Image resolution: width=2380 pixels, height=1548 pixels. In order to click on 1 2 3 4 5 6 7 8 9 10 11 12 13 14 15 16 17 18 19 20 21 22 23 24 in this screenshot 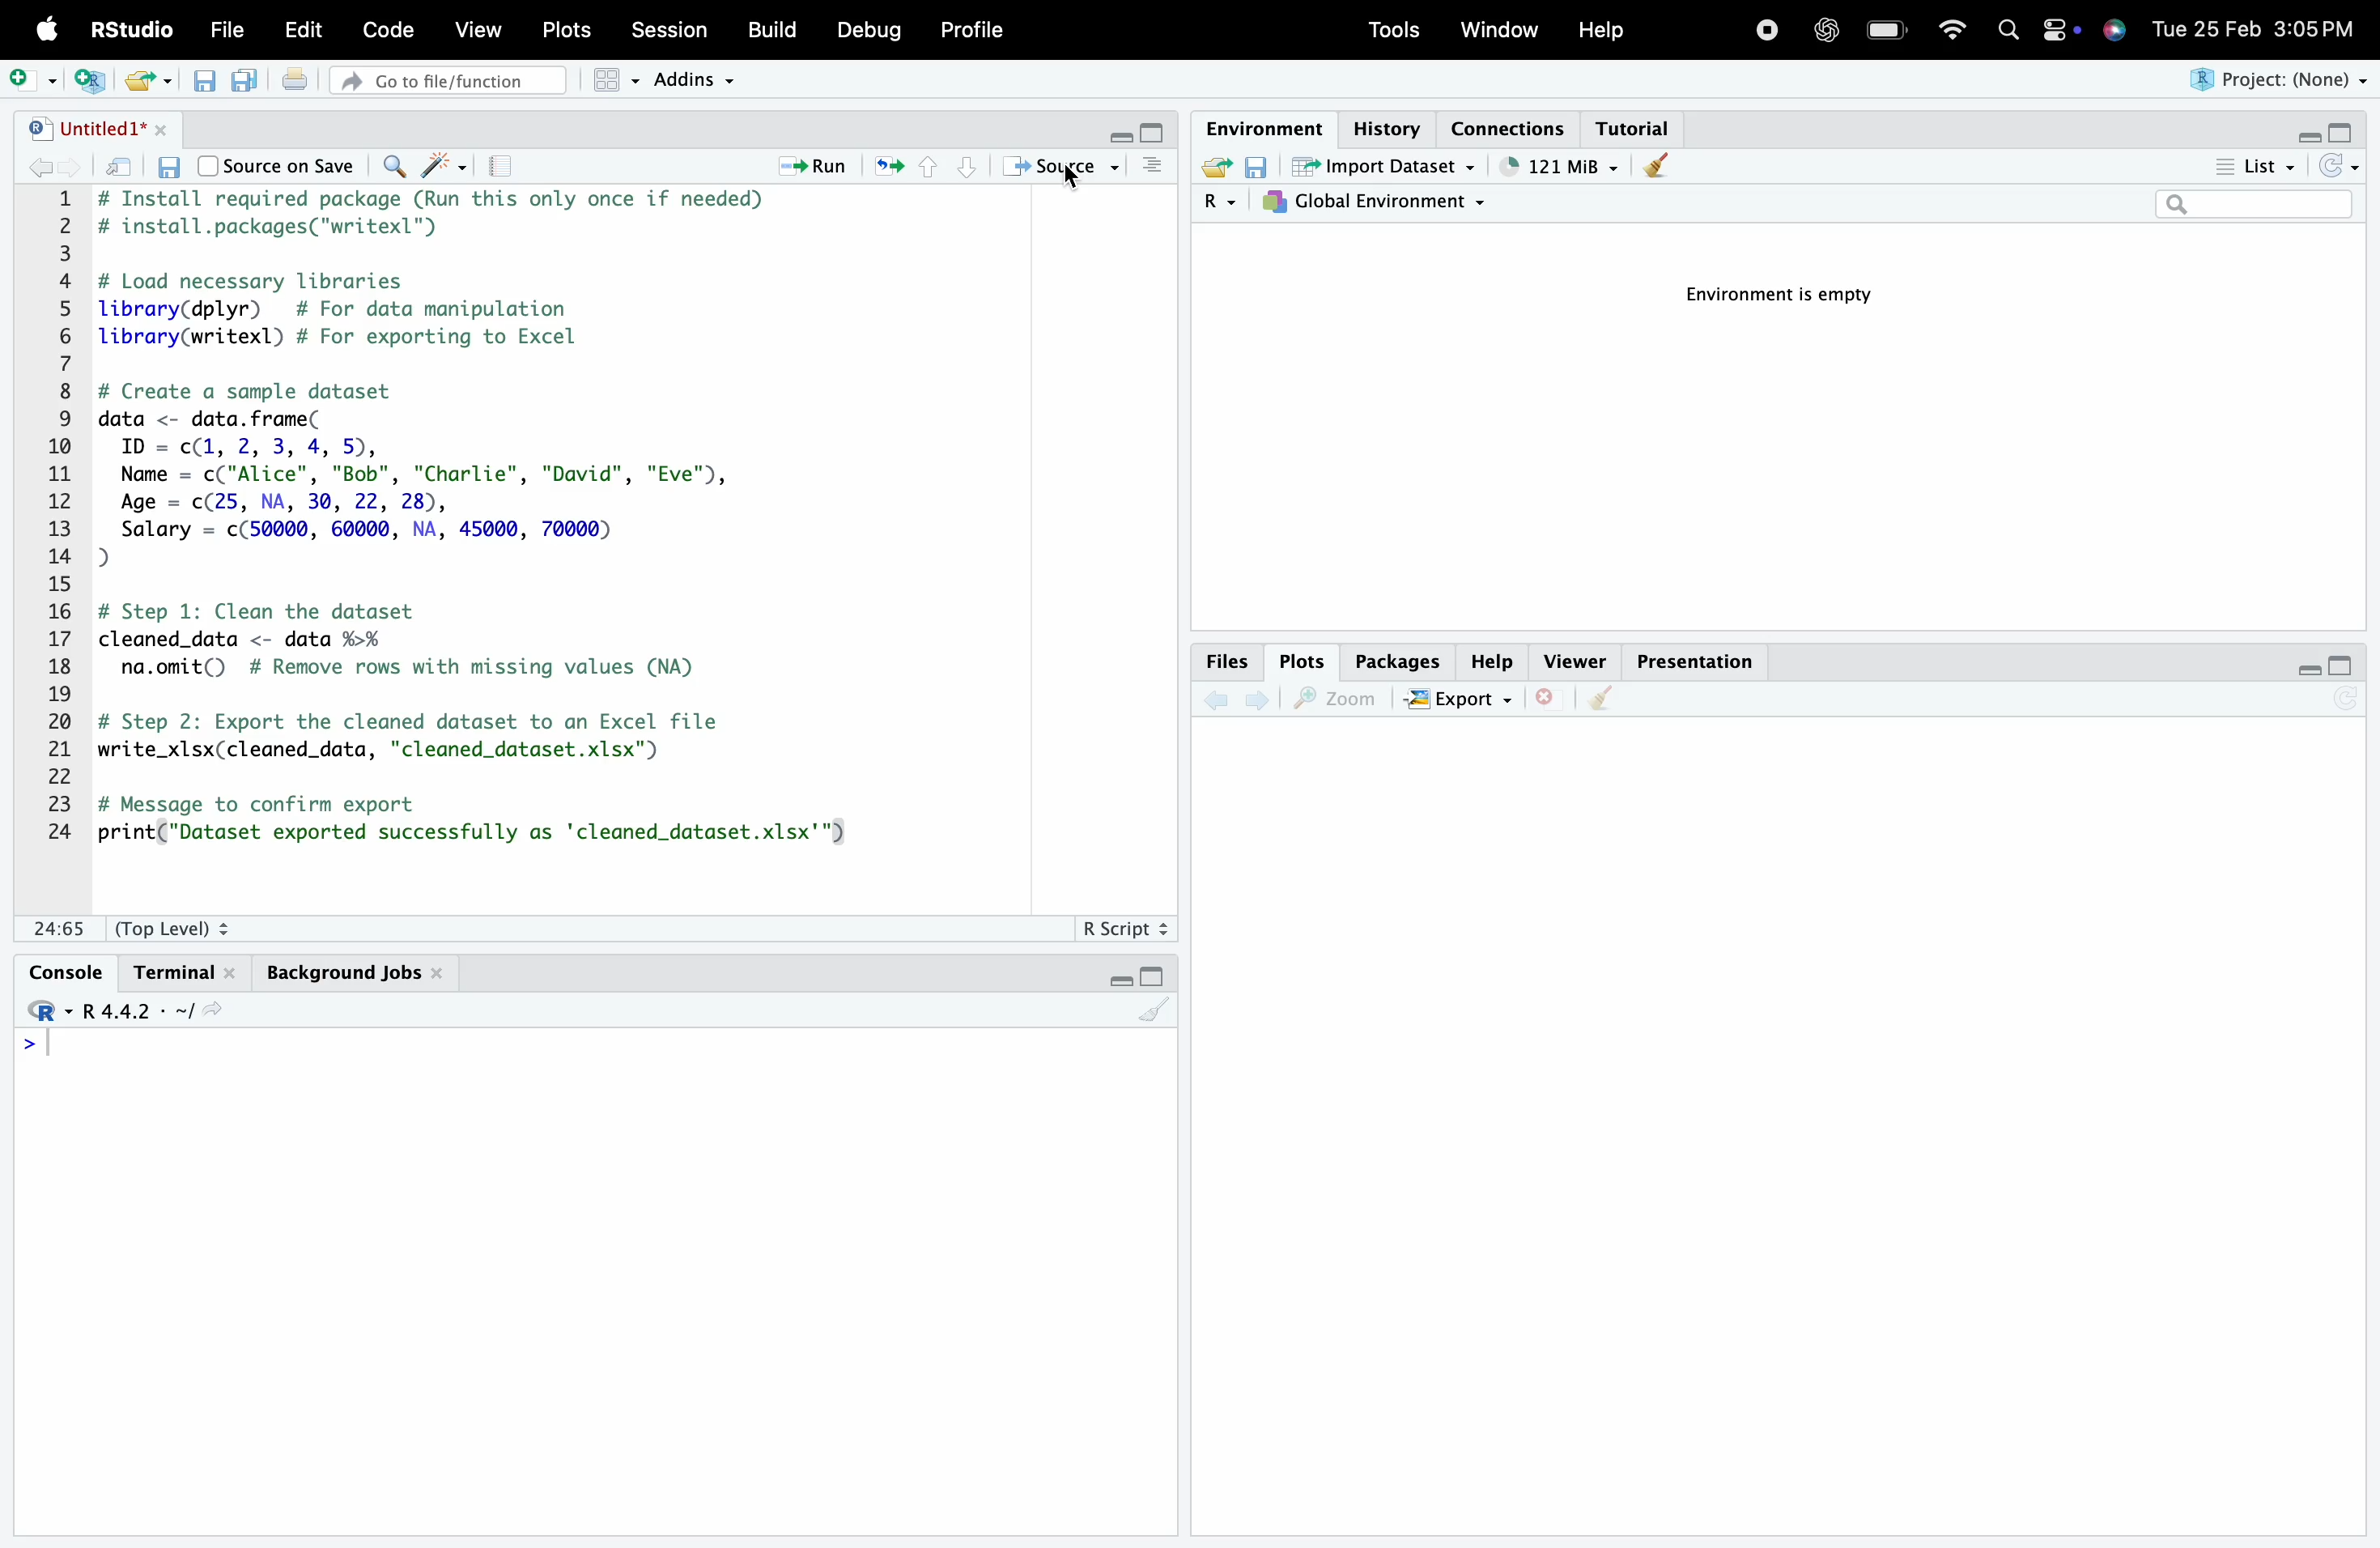, I will do `click(57, 521)`.